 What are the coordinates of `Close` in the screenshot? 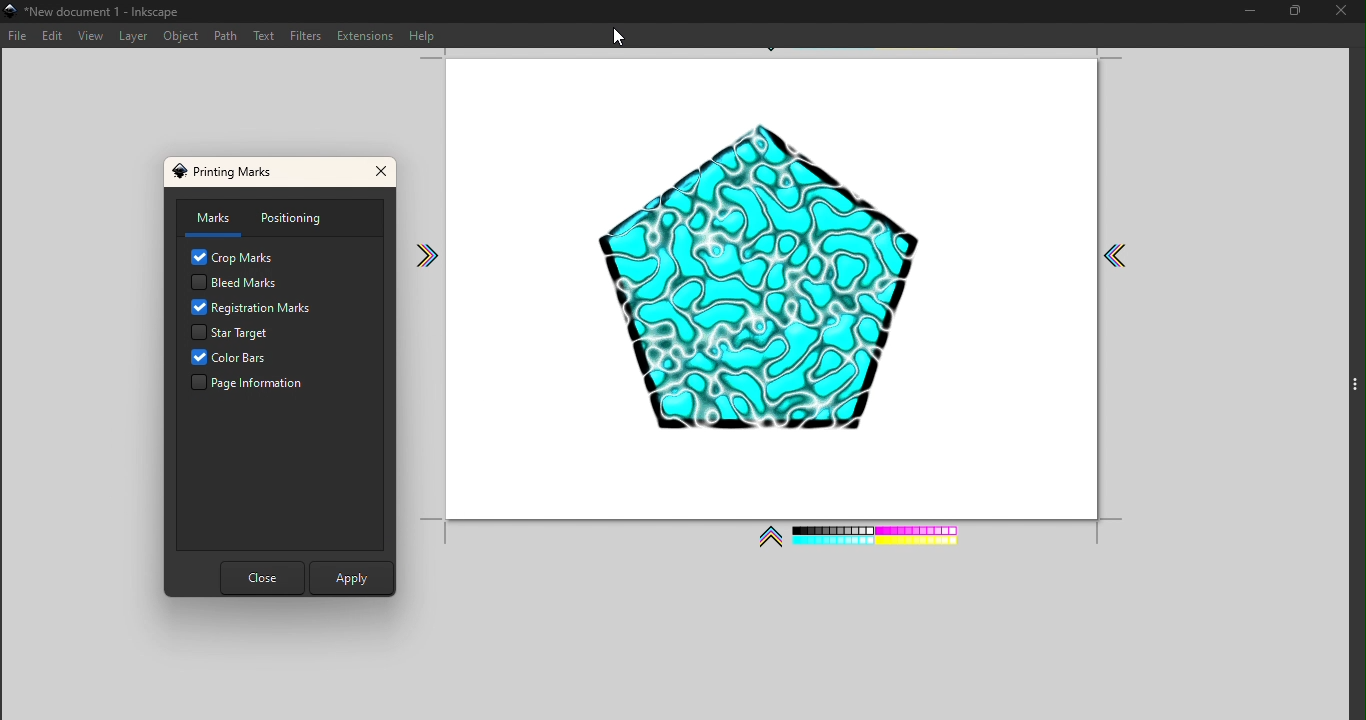 It's located at (259, 579).